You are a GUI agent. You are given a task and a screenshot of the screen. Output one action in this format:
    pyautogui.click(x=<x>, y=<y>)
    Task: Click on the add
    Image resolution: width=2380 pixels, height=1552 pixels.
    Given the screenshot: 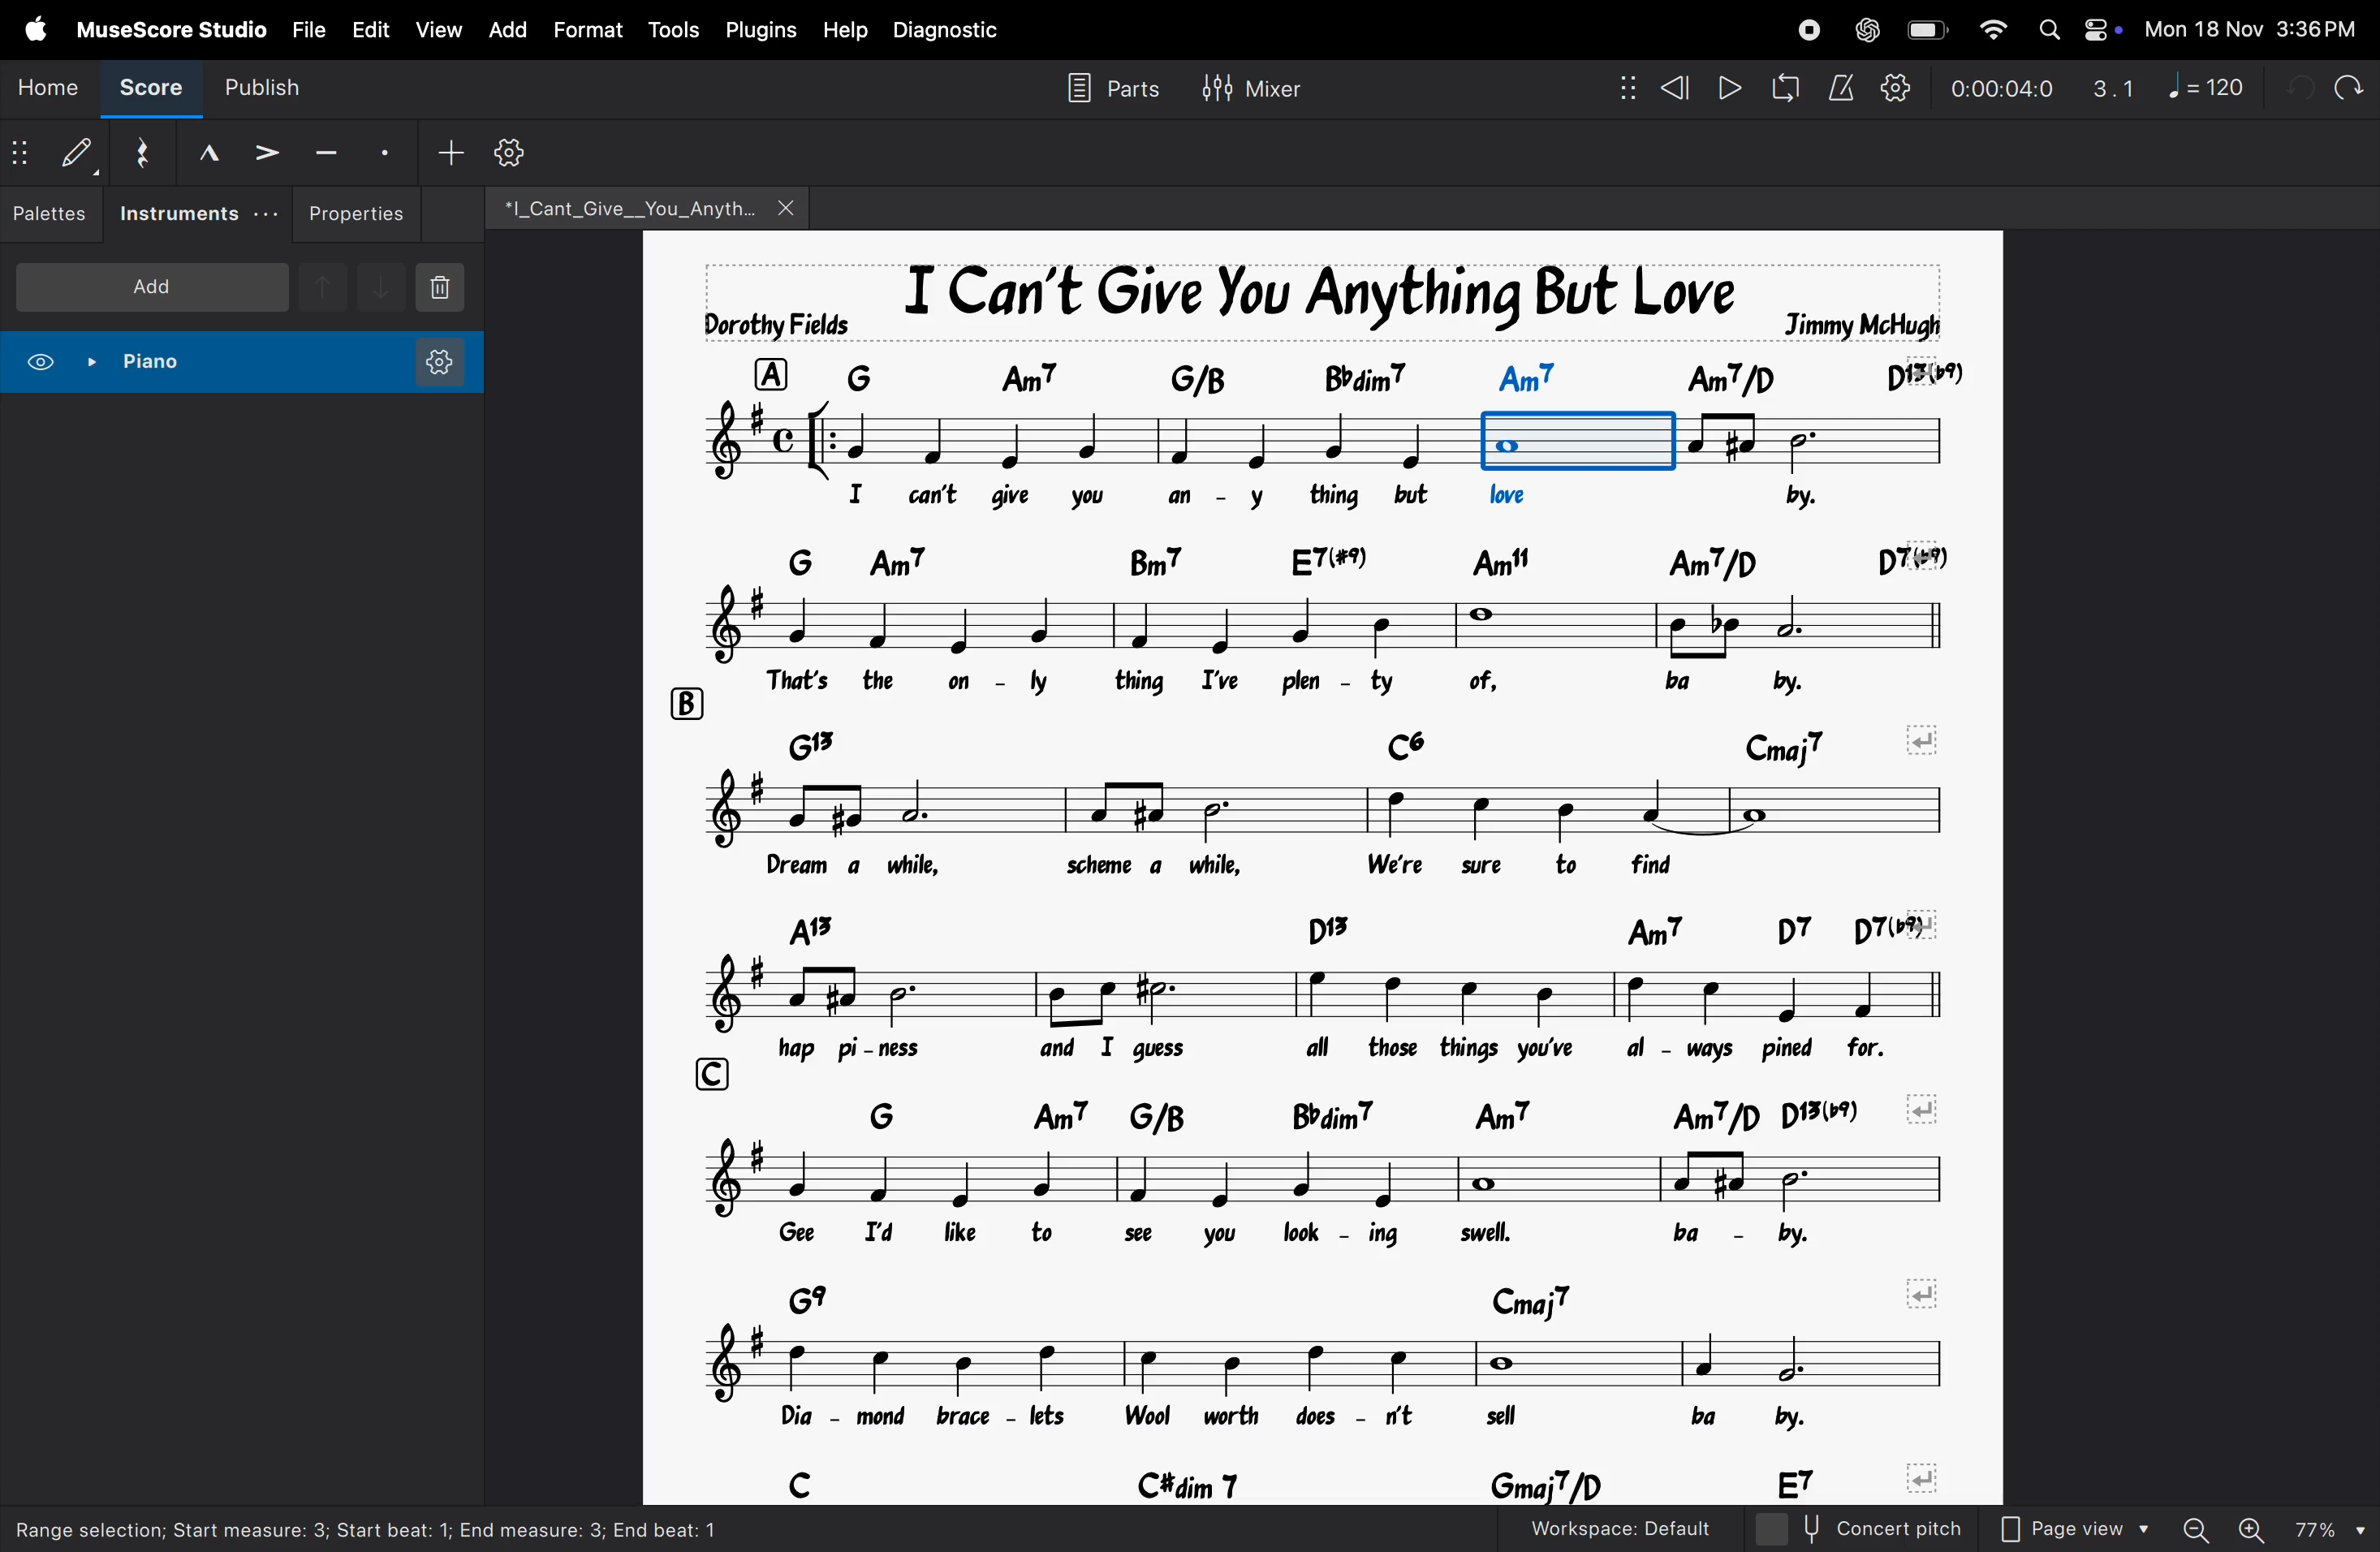 What is the action you would take?
    pyautogui.click(x=442, y=156)
    